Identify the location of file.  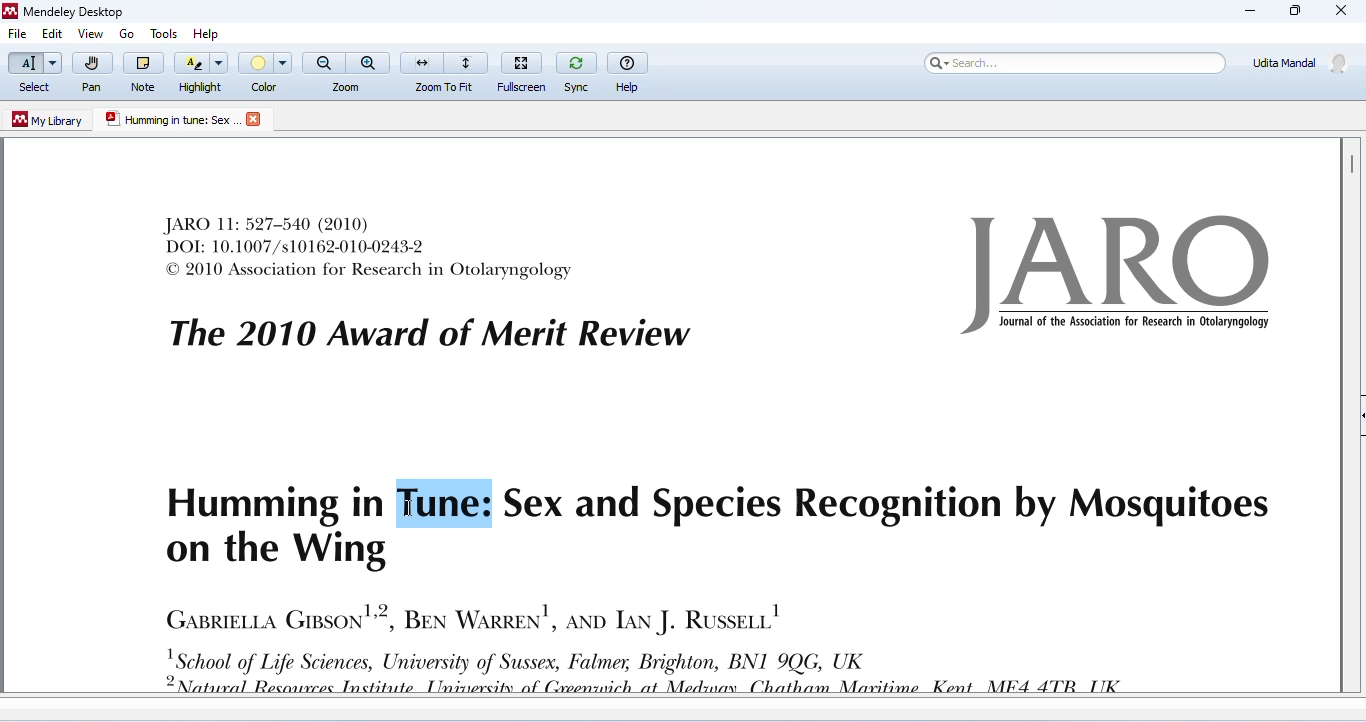
(18, 35).